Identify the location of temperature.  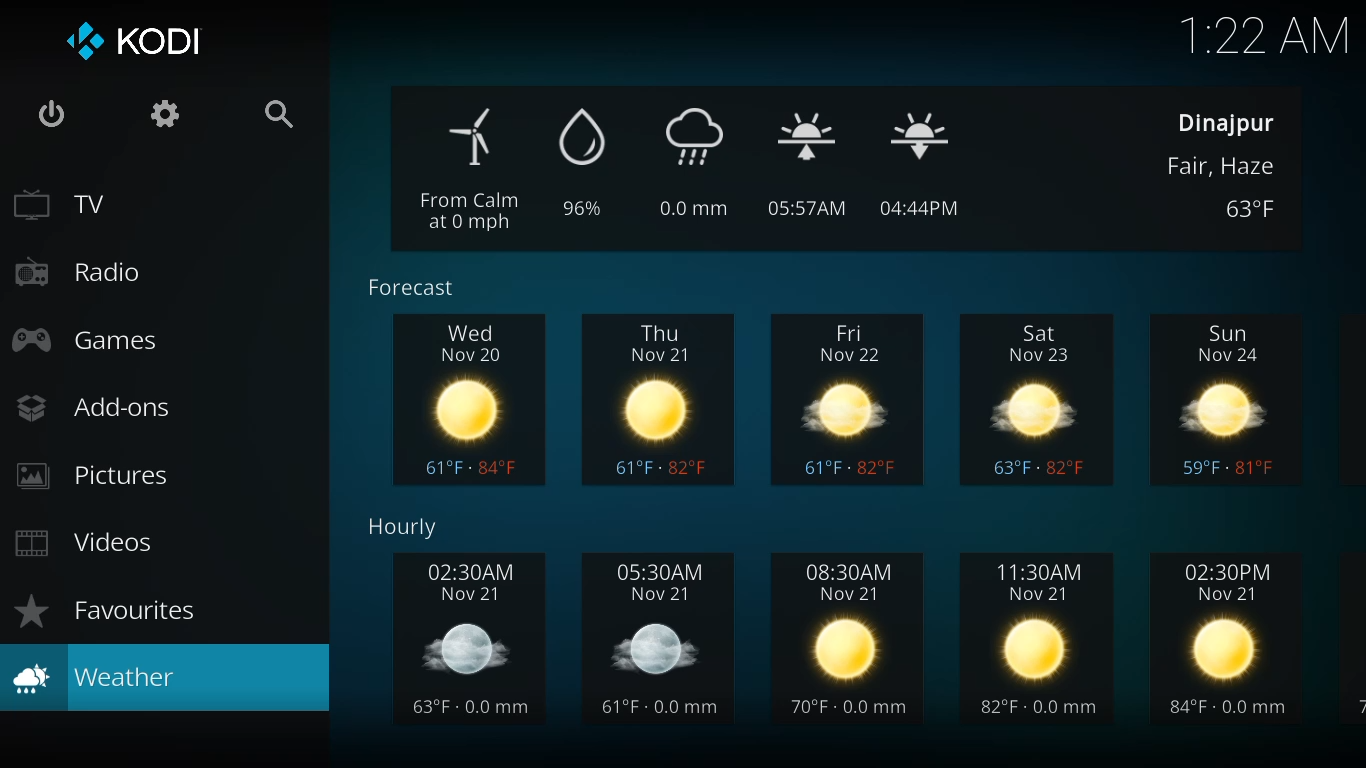
(1255, 210).